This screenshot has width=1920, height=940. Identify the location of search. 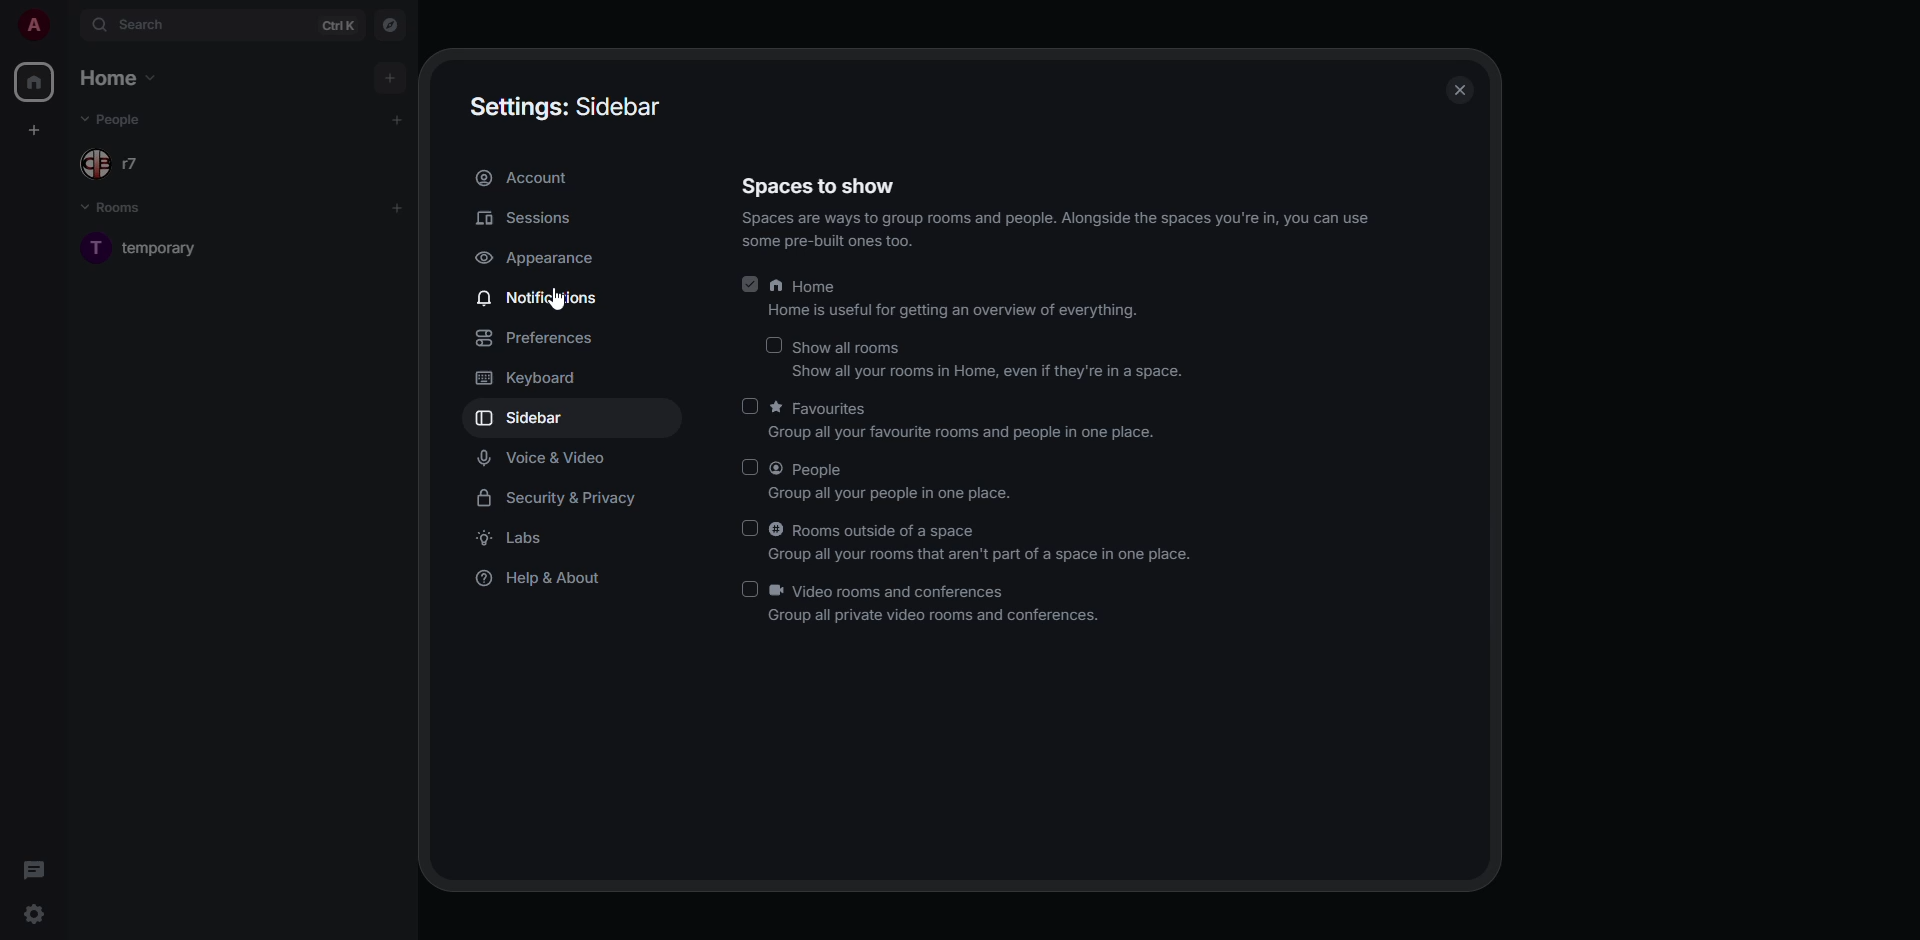
(150, 23).